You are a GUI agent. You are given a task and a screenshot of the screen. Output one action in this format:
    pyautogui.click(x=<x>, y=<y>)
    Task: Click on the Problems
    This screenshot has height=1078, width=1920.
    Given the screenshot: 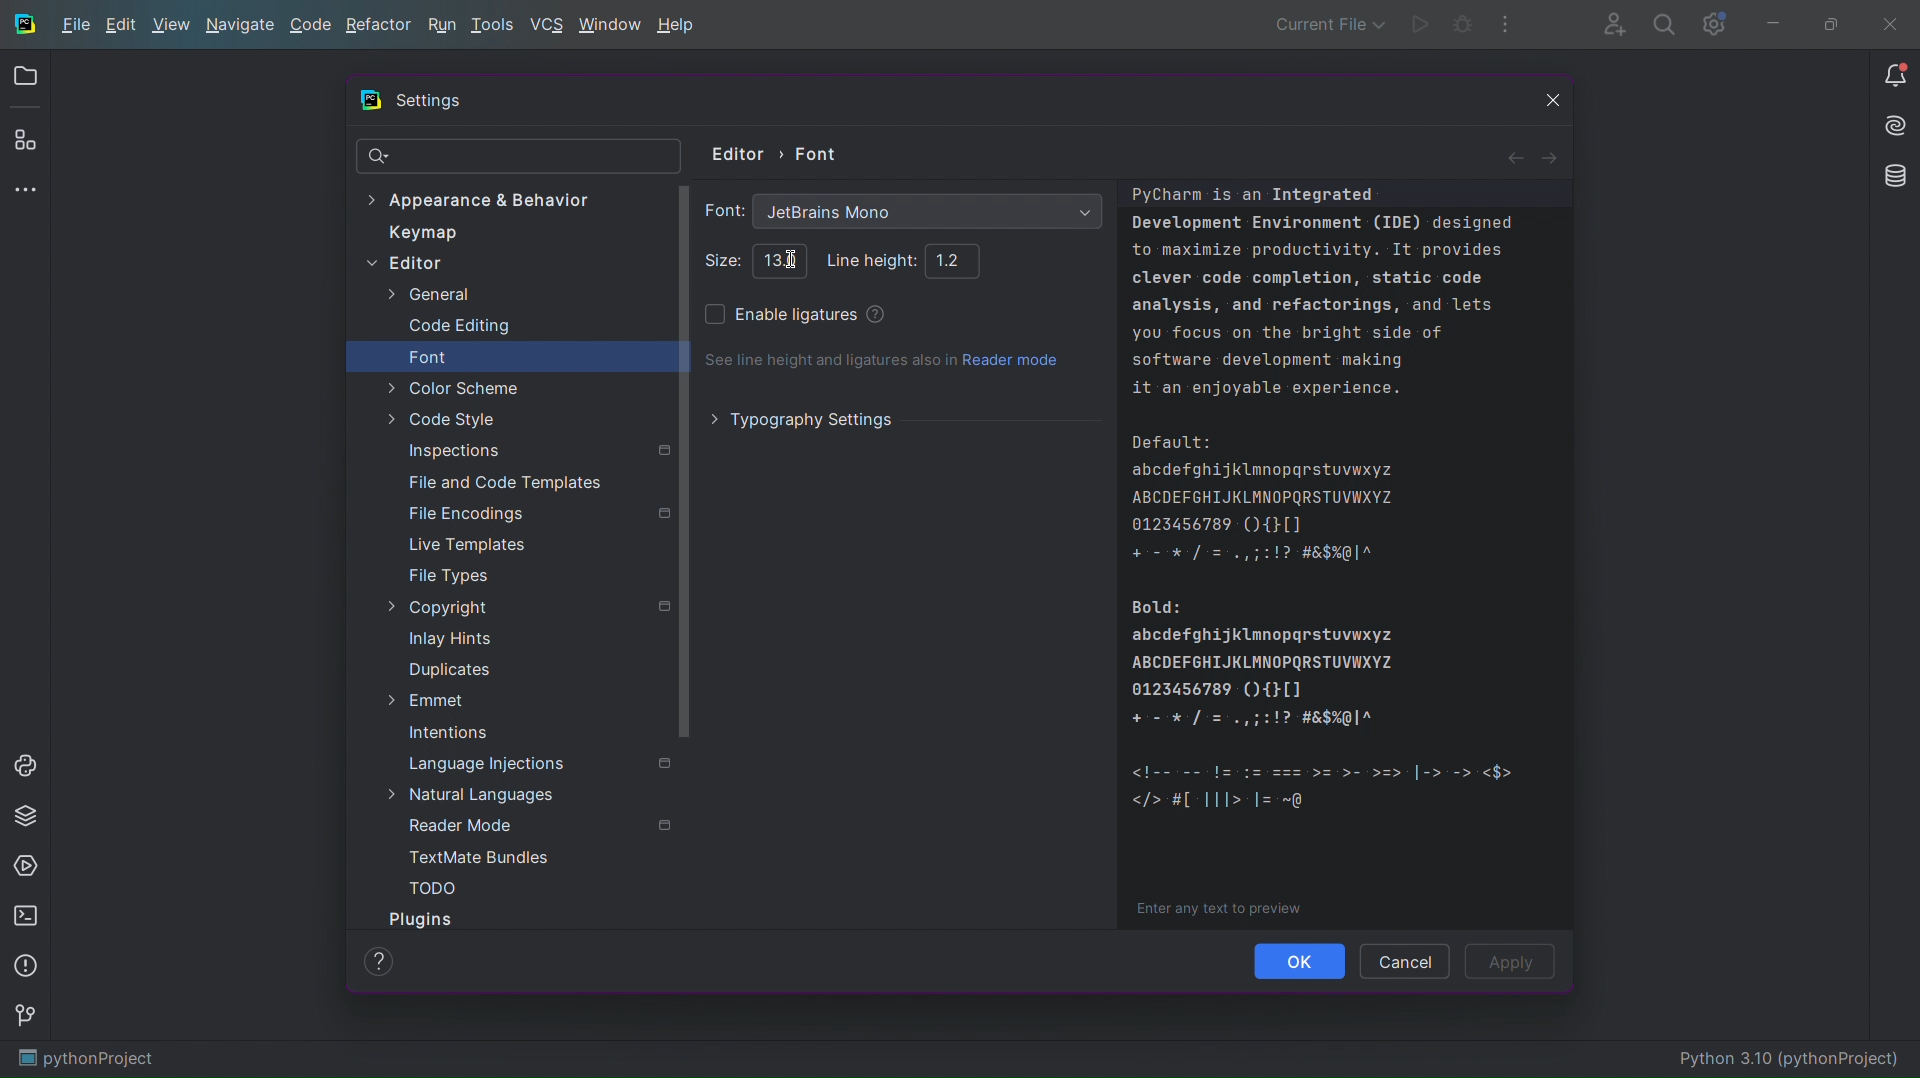 What is the action you would take?
    pyautogui.click(x=28, y=968)
    